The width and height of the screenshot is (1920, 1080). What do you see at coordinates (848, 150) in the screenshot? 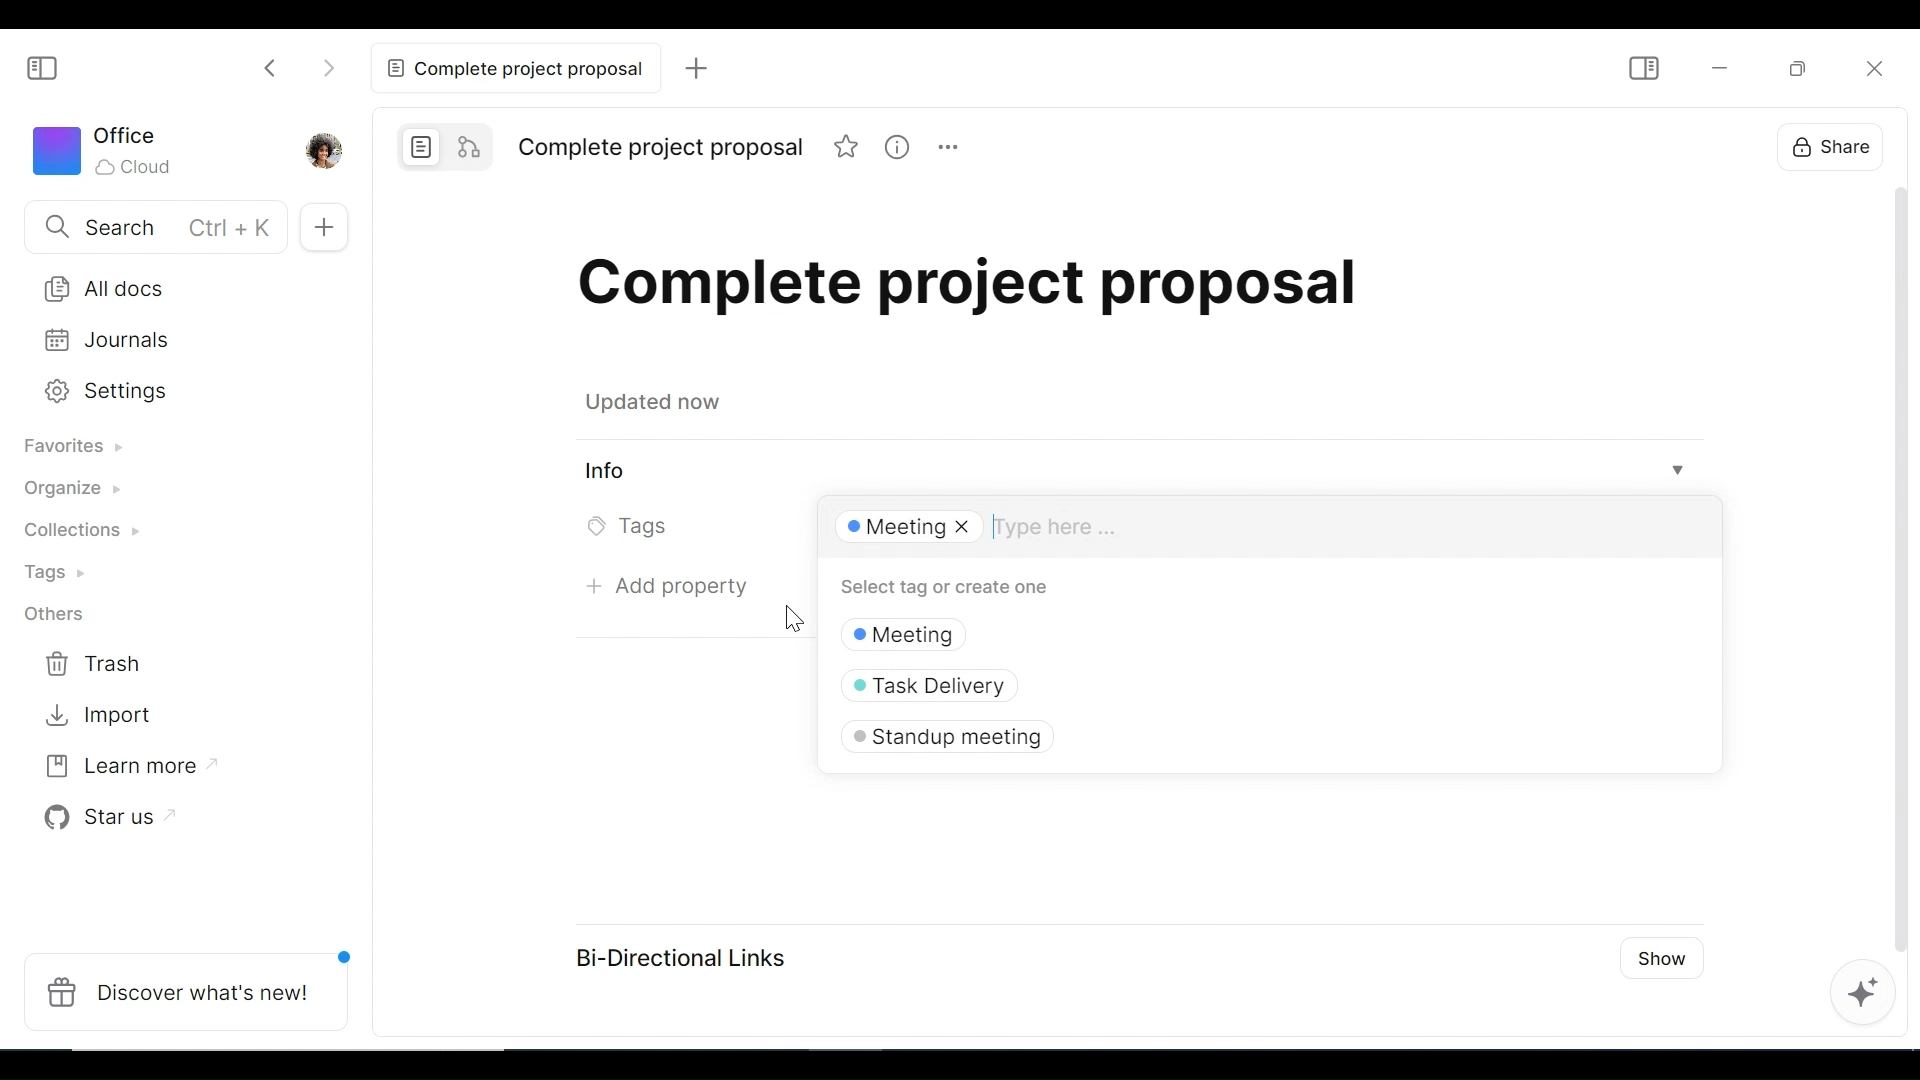
I see `favorite` at bounding box center [848, 150].